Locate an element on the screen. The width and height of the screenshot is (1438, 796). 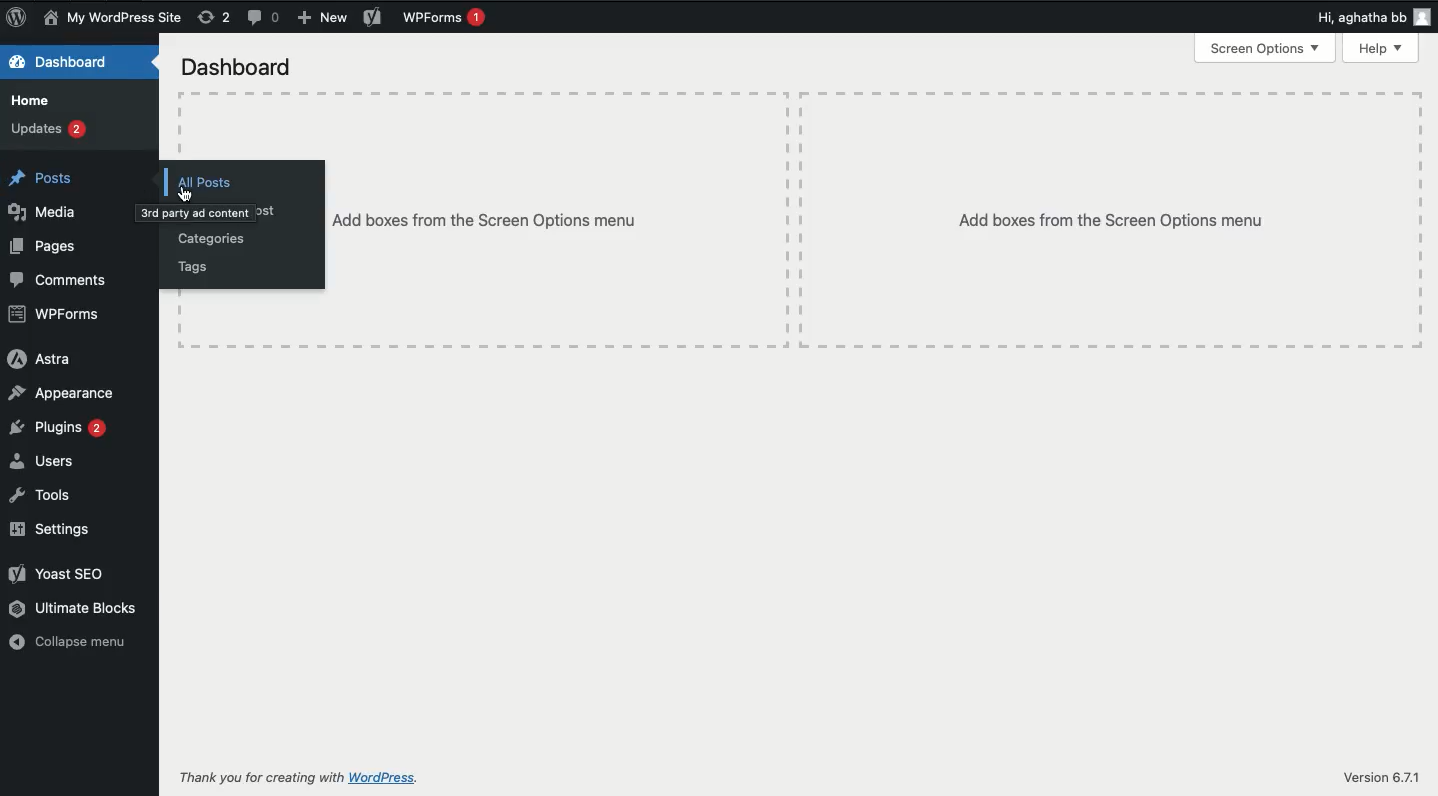
Media is located at coordinates (41, 212).